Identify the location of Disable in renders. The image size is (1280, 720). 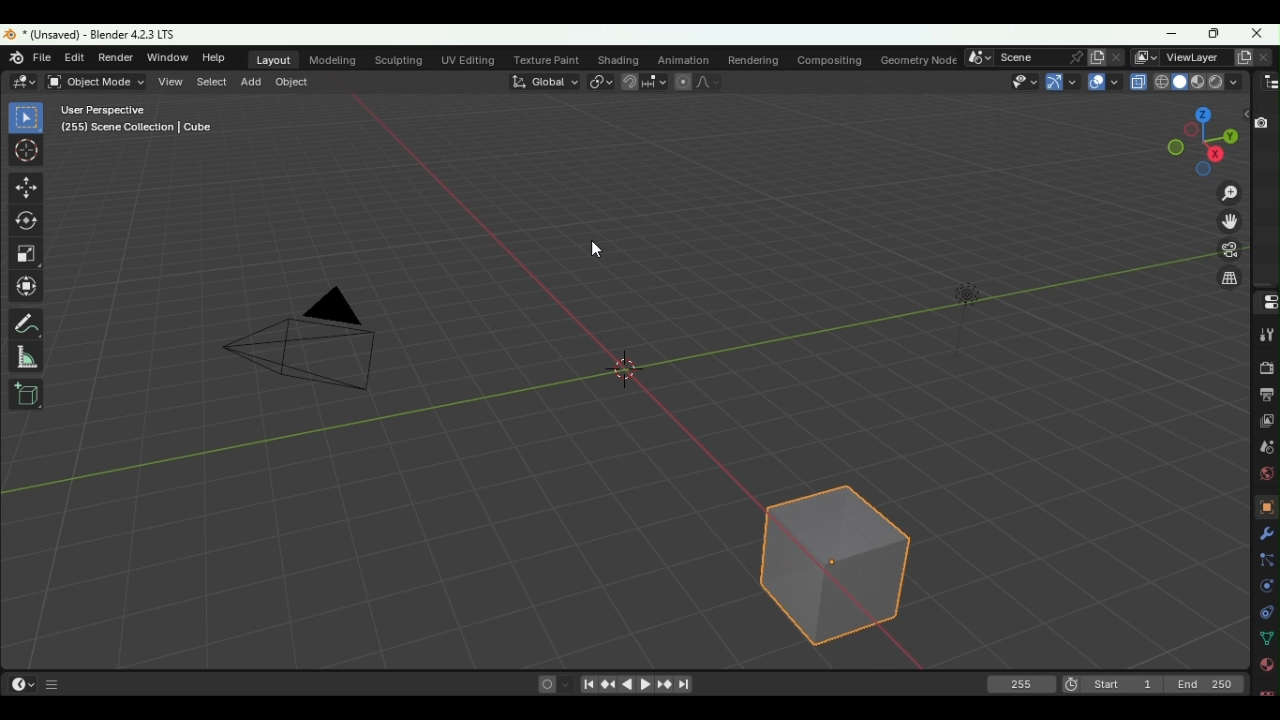
(1259, 122).